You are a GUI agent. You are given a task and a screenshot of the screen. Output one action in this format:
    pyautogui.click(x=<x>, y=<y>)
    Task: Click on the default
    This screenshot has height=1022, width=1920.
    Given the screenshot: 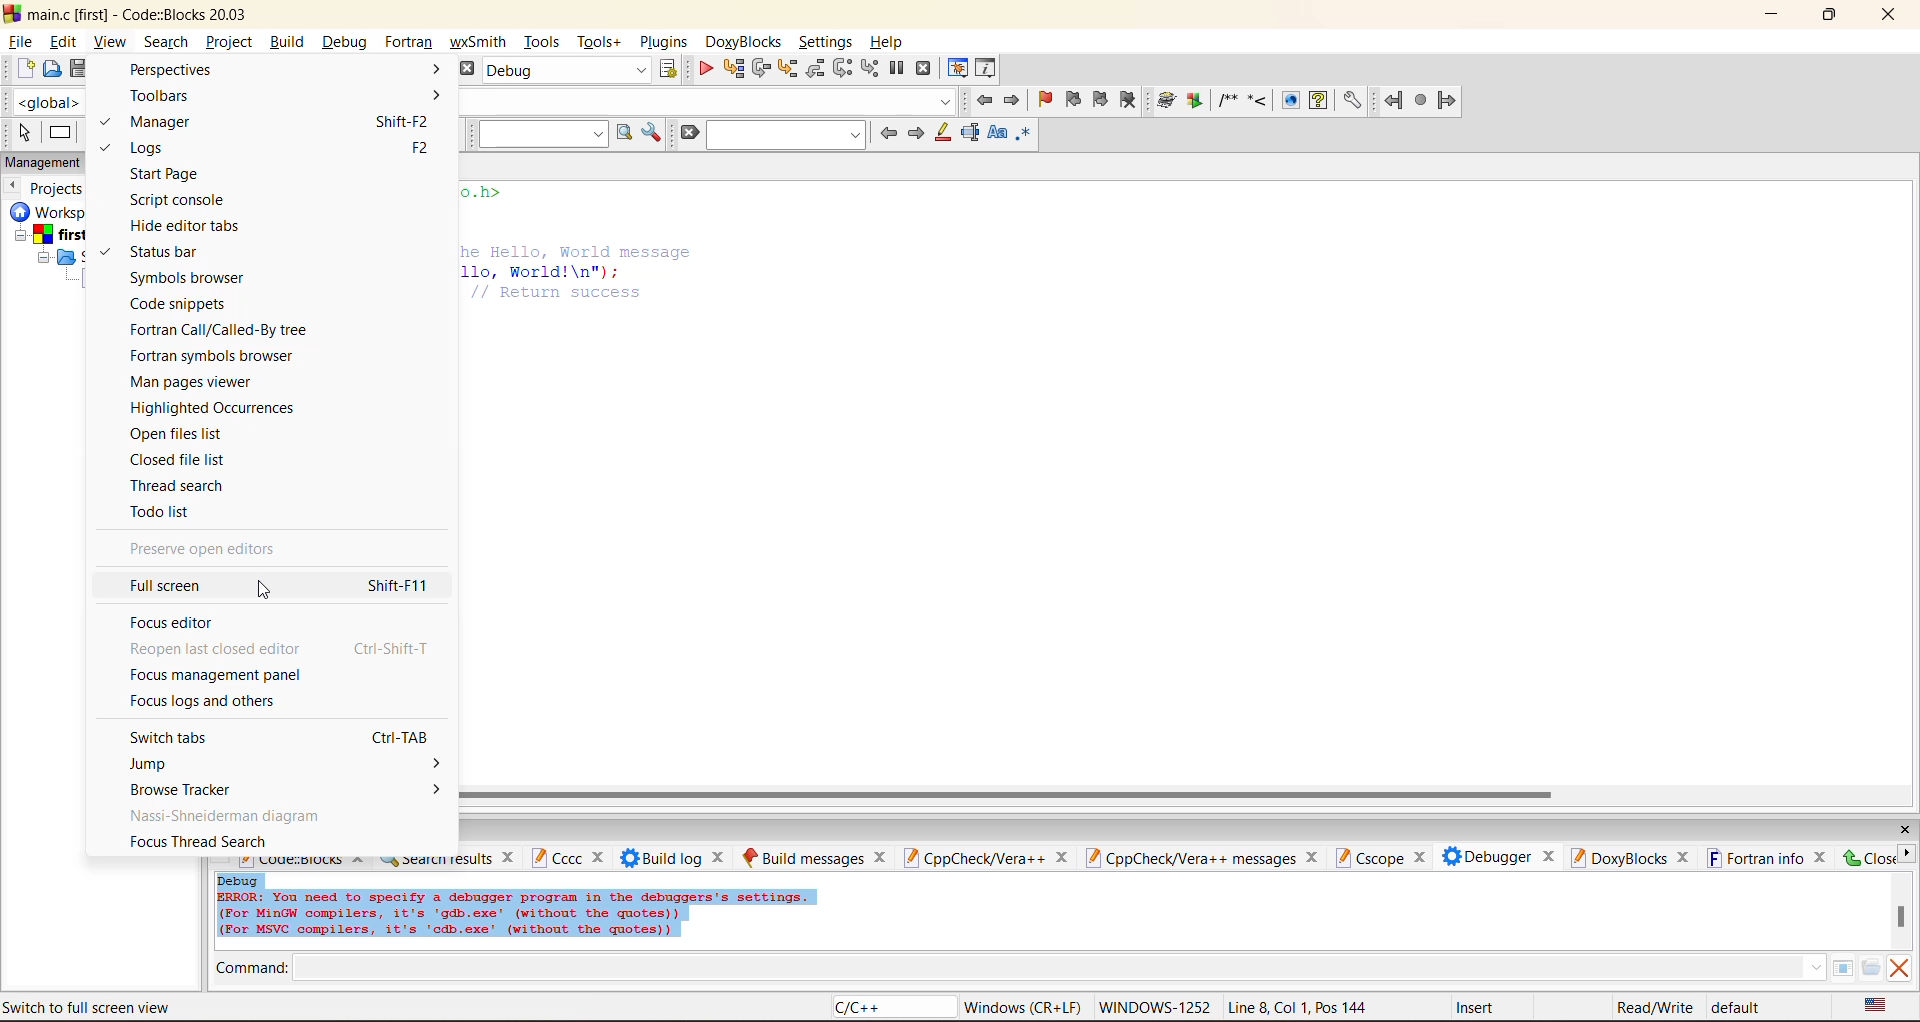 What is the action you would take?
    pyautogui.click(x=1736, y=1008)
    